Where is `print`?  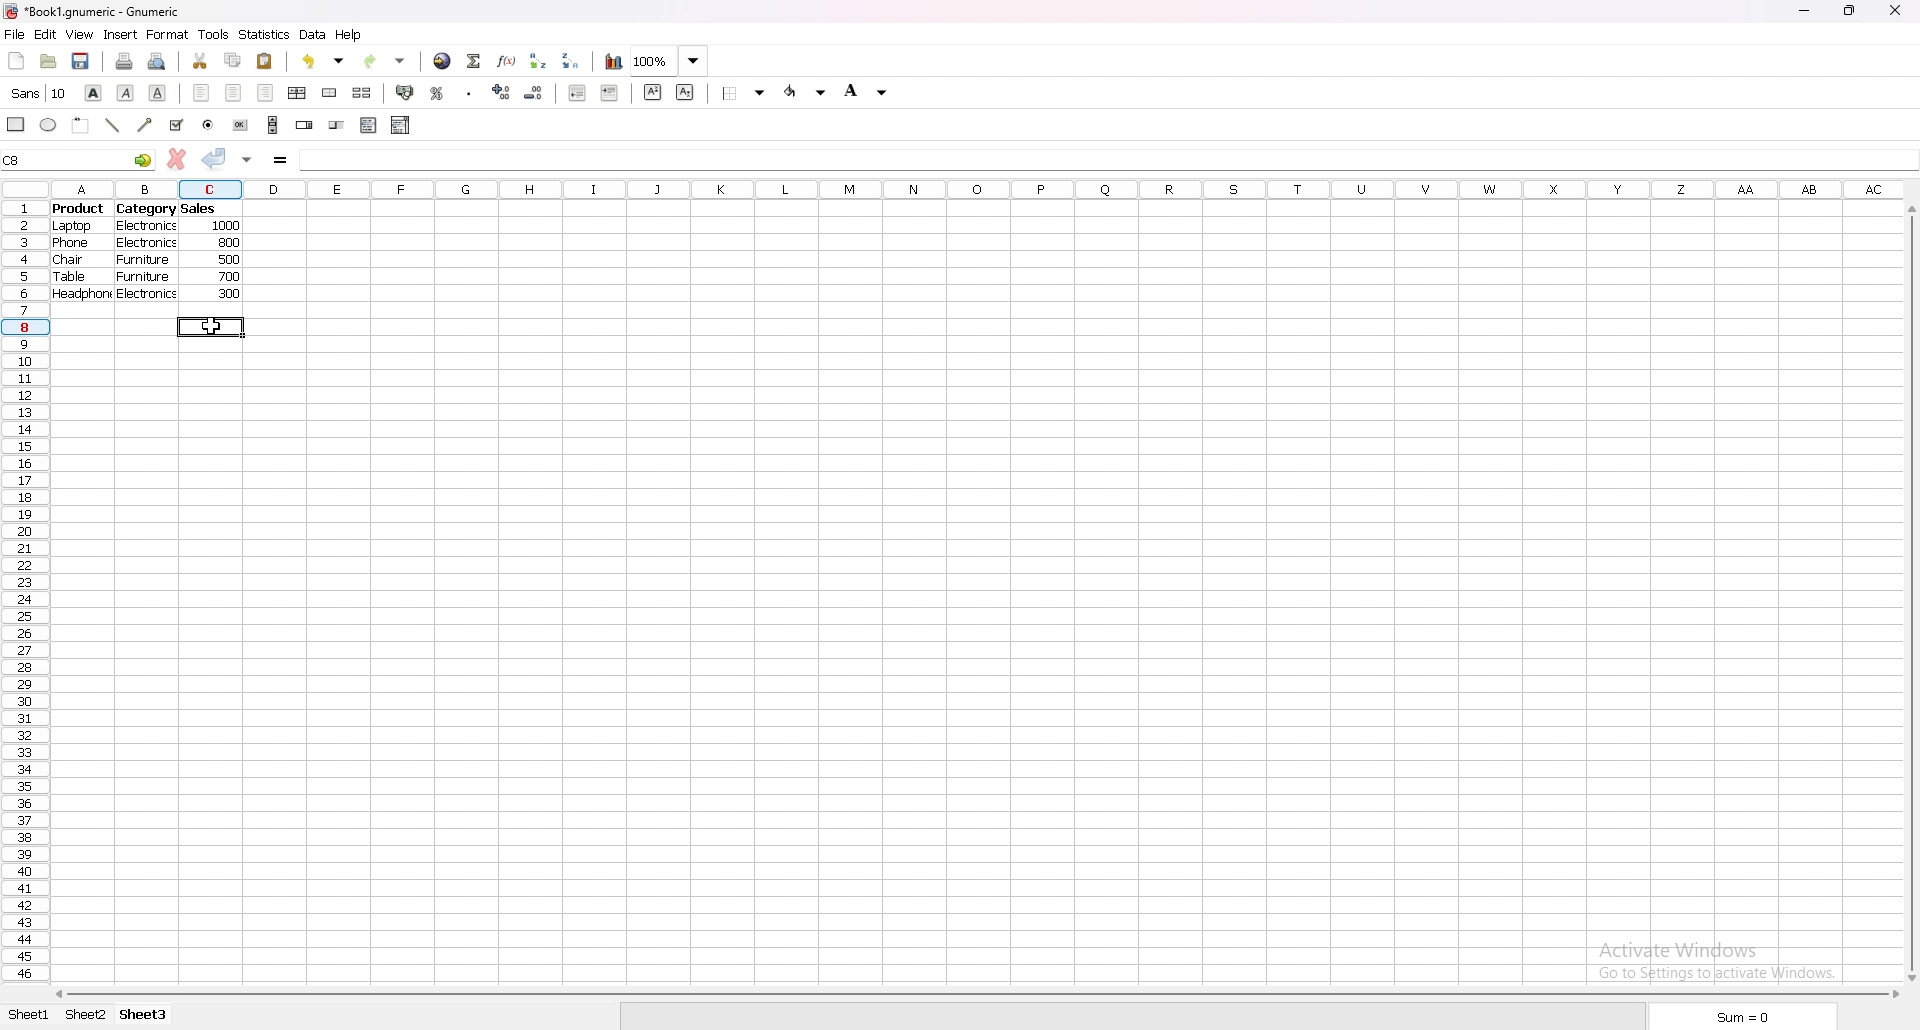 print is located at coordinates (125, 60).